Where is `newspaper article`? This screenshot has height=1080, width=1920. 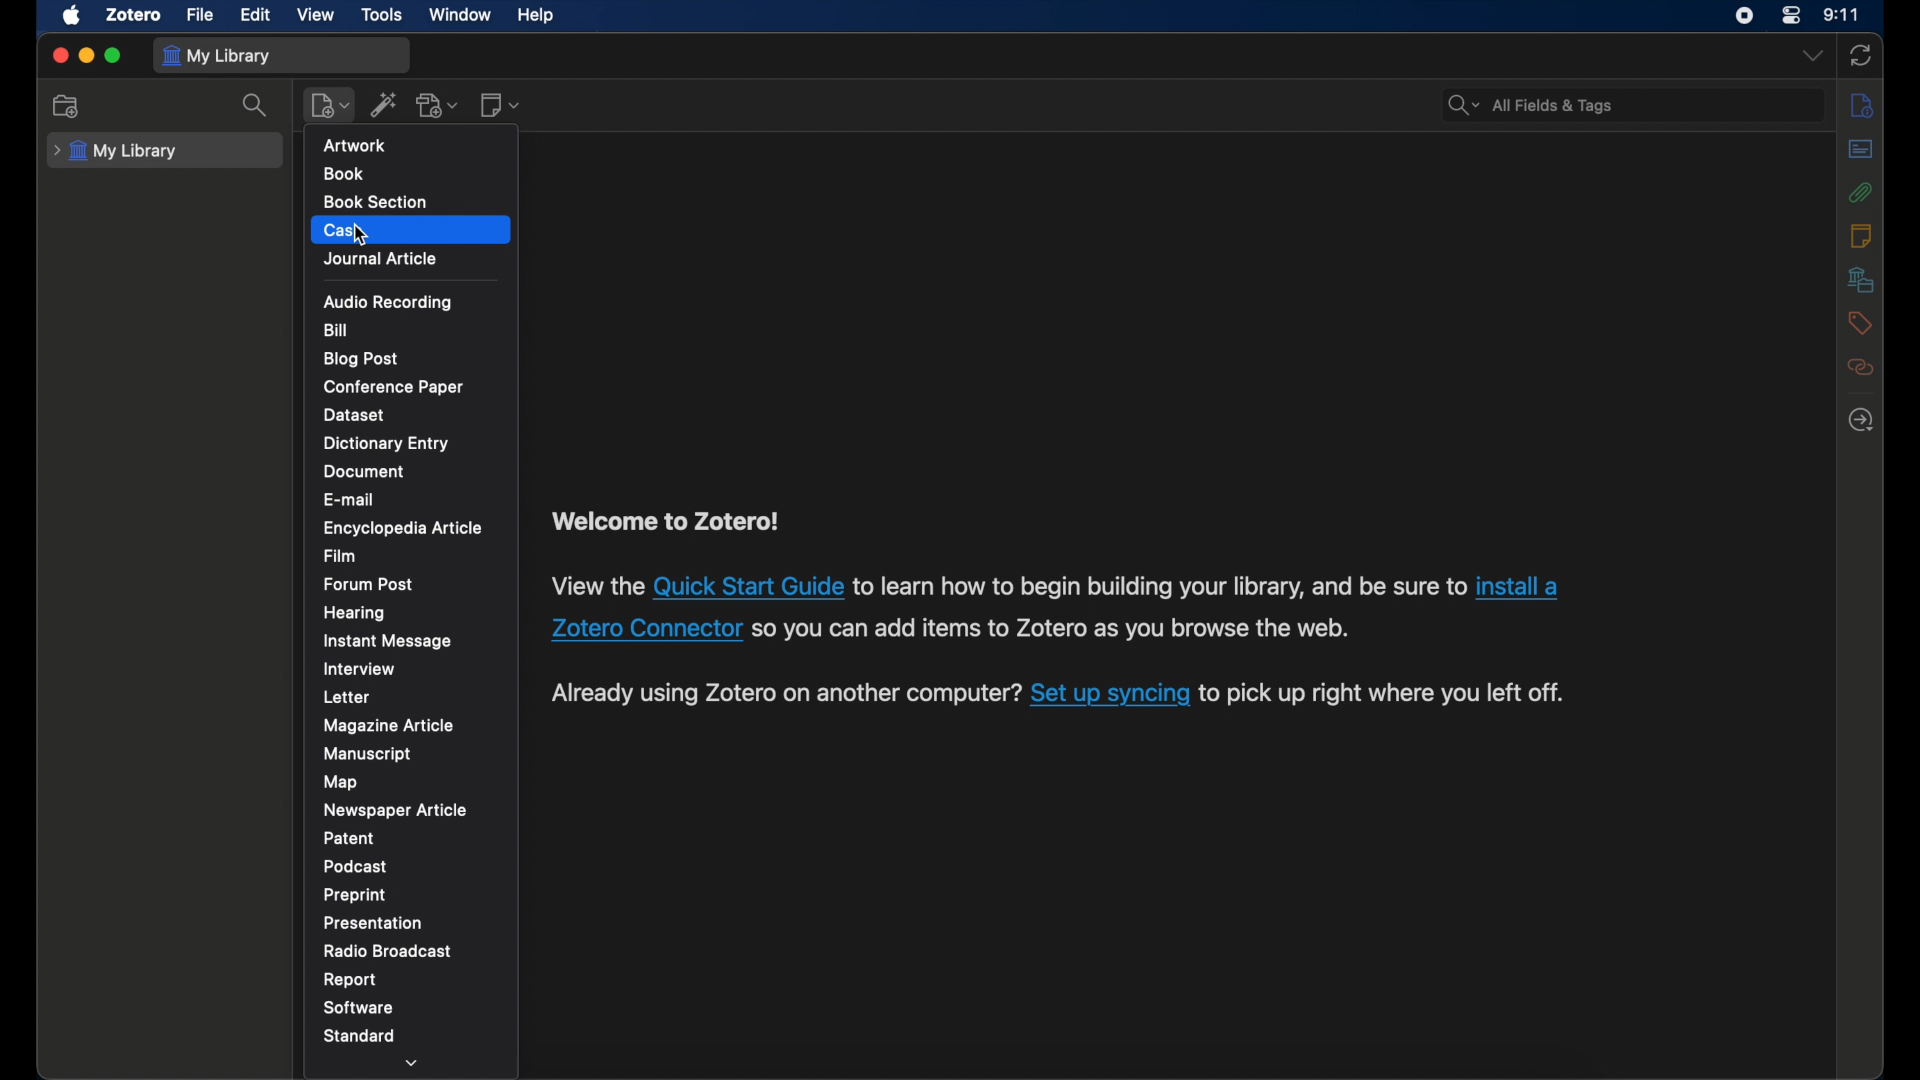
newspaper article is located at coordinates (396, 810).